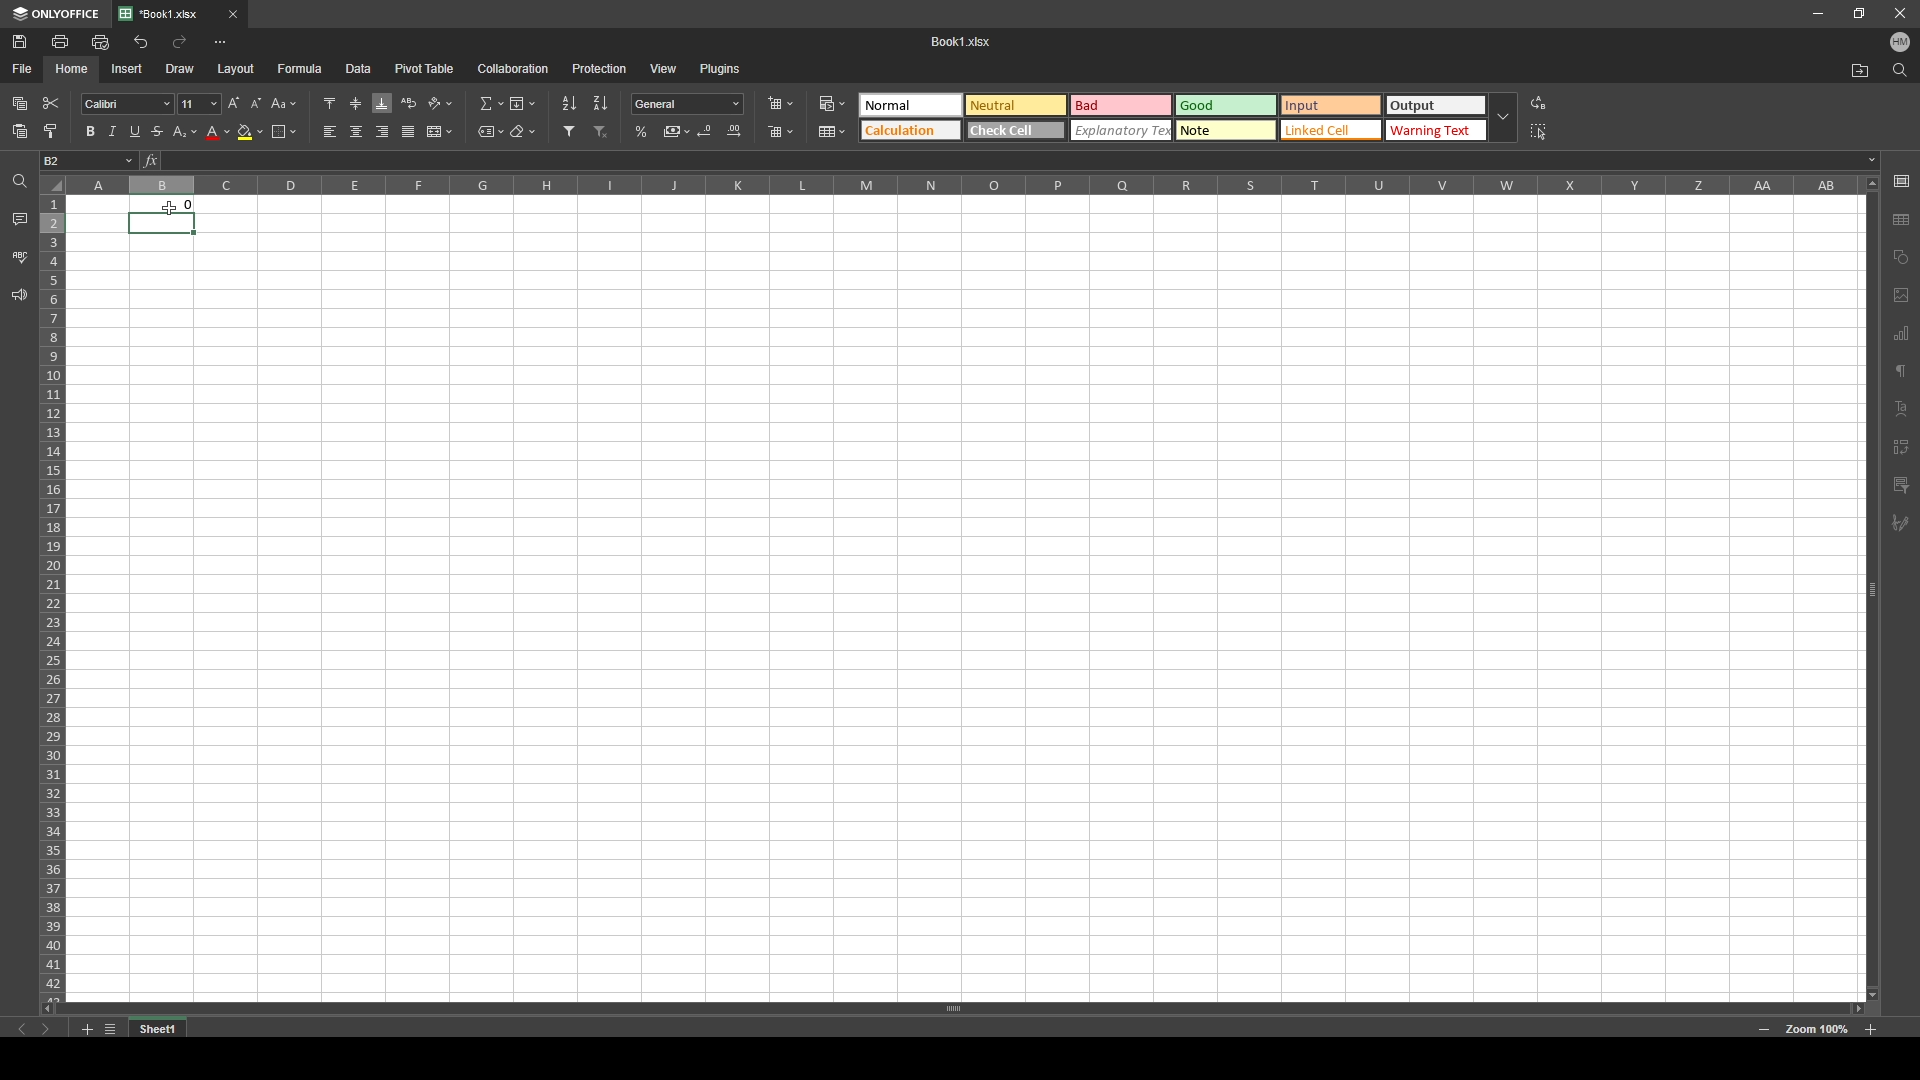 This screenshot has height=1080, width=1920. I want to click on subscript, so click(186, 132).